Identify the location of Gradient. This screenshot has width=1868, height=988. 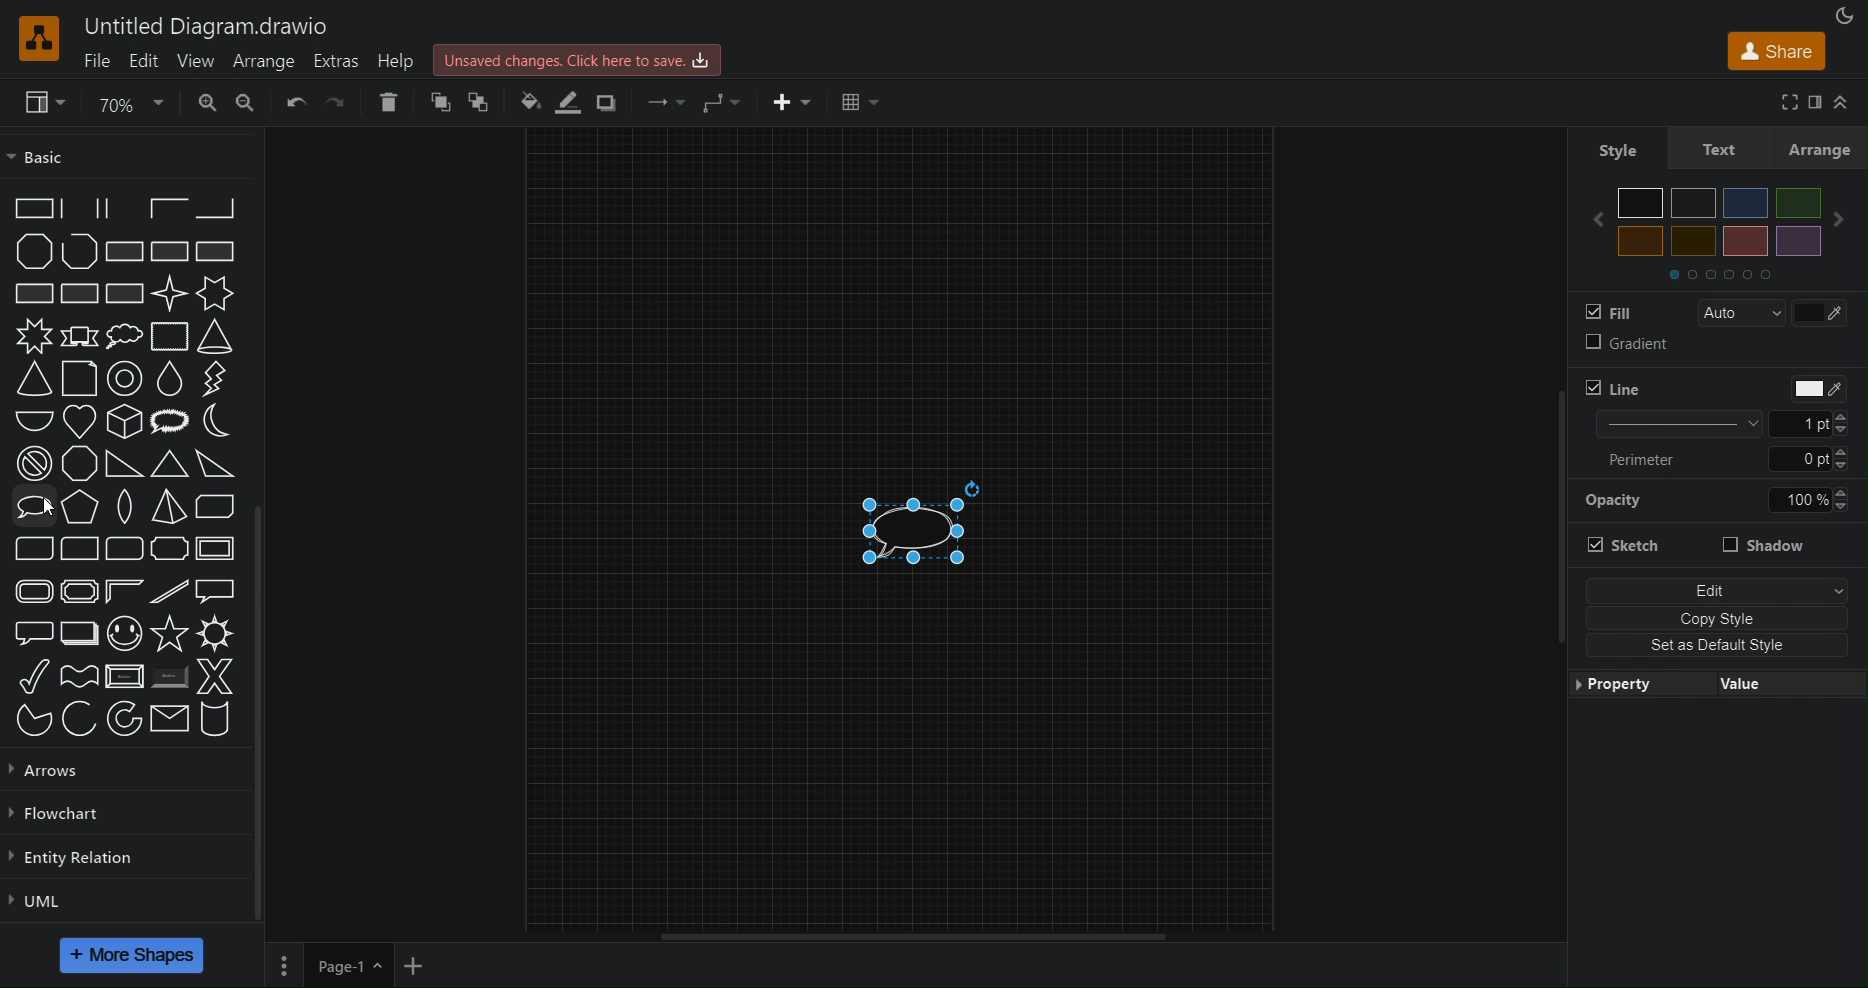
(1633, 344).